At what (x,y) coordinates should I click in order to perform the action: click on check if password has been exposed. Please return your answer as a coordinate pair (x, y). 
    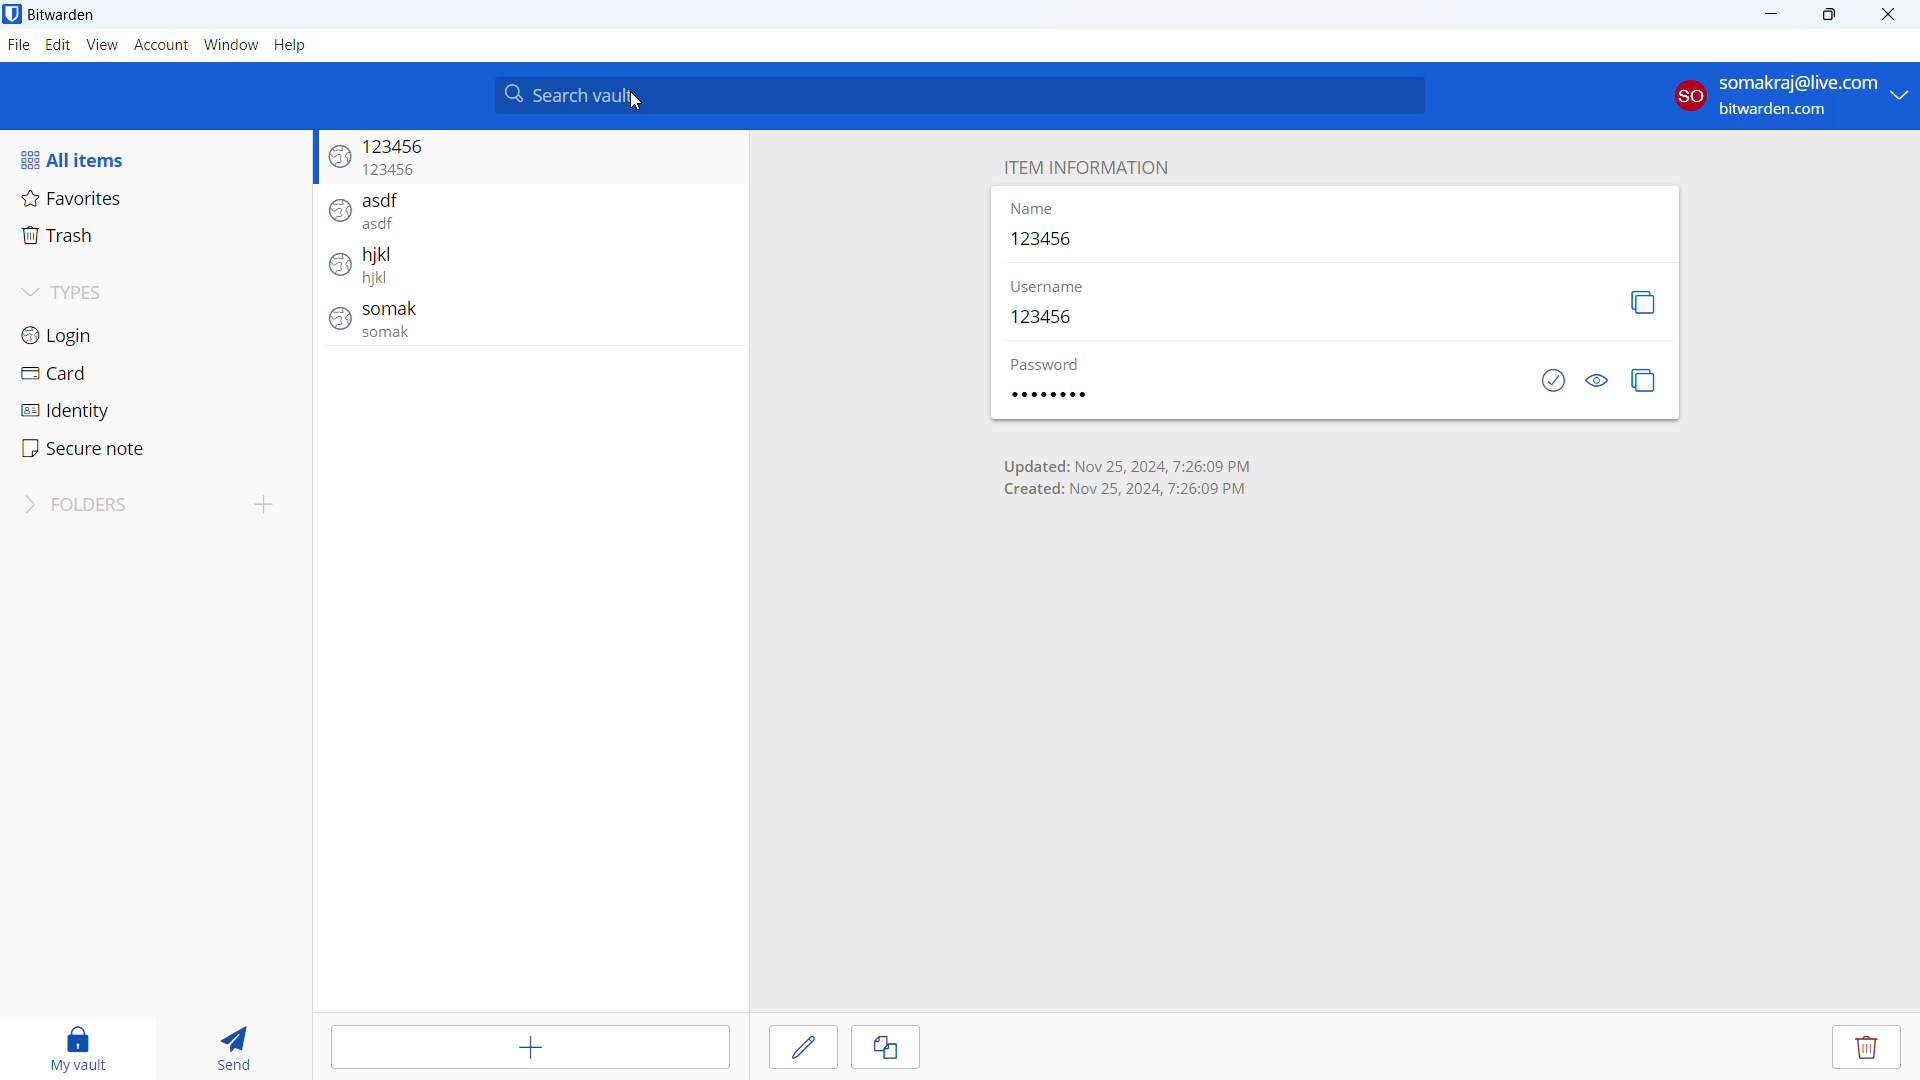
    Looking at the image, I should click on (1556, 381).